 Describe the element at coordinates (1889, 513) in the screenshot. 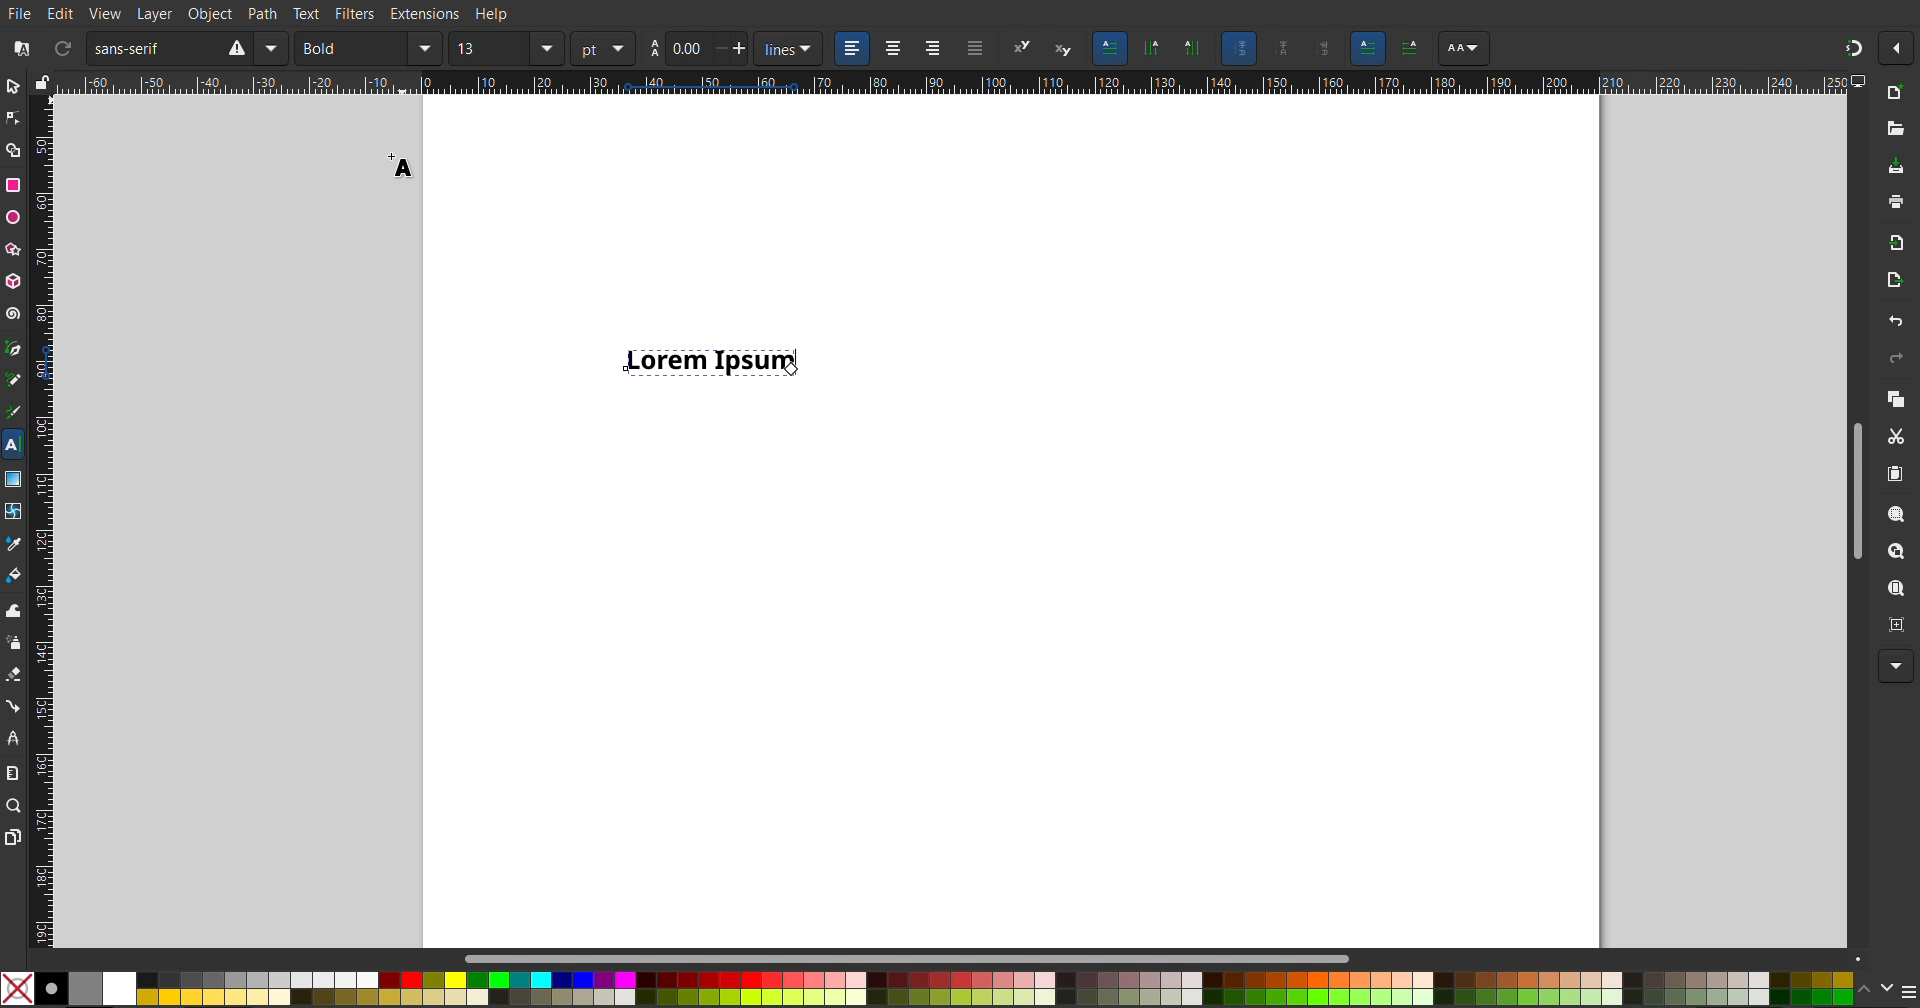

I see `Zoom Selection` at that location.